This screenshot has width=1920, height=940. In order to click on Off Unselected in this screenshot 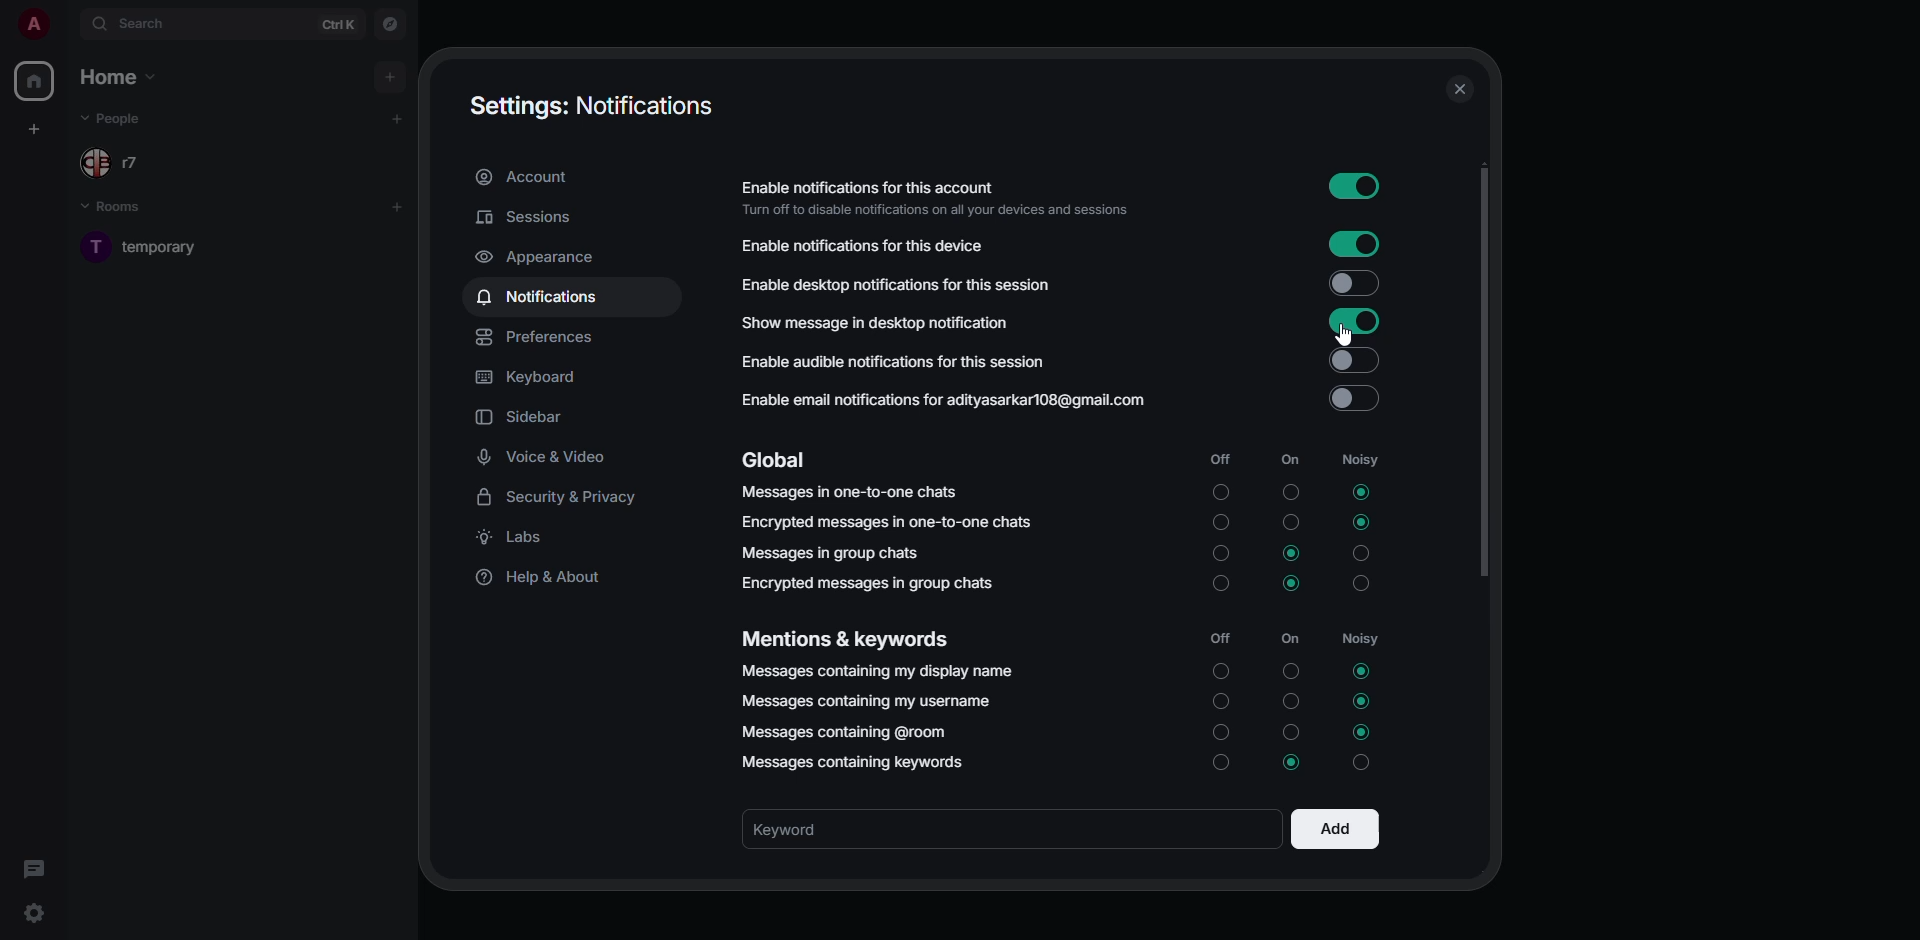, I will do `click(1222, 494)`.